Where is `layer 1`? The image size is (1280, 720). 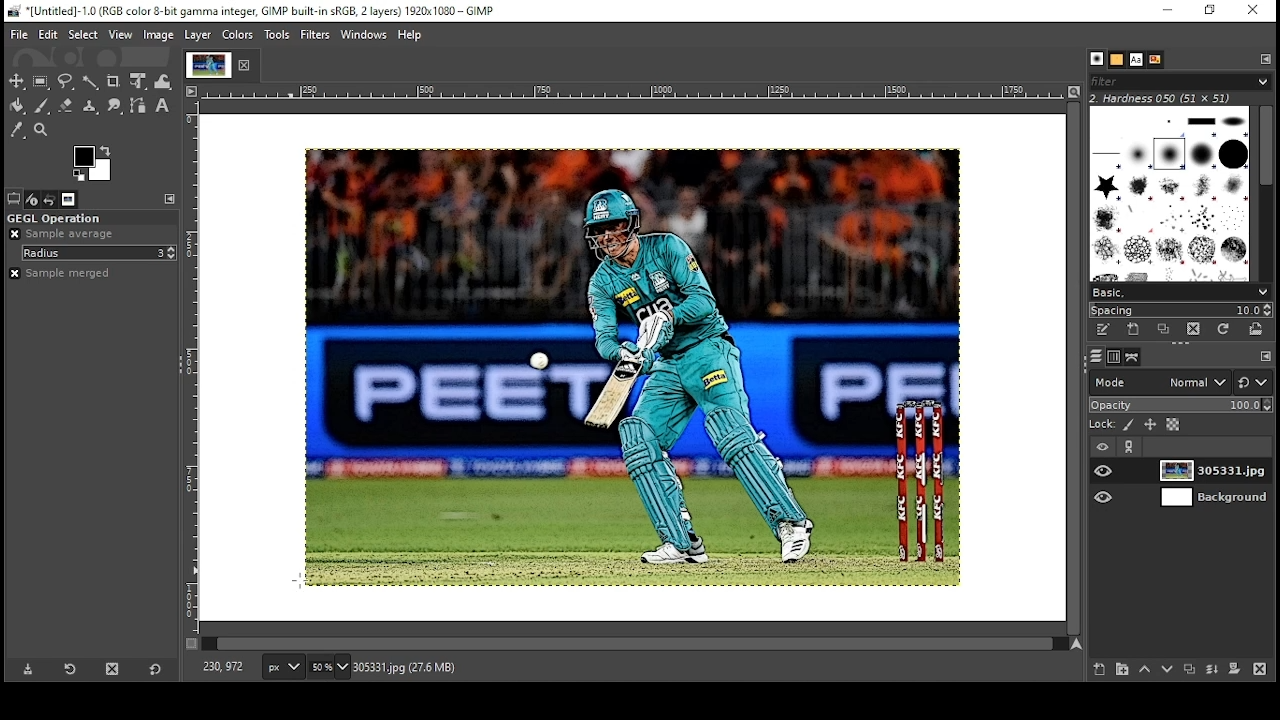 layer 1 is located at coordinates (1217, 473).